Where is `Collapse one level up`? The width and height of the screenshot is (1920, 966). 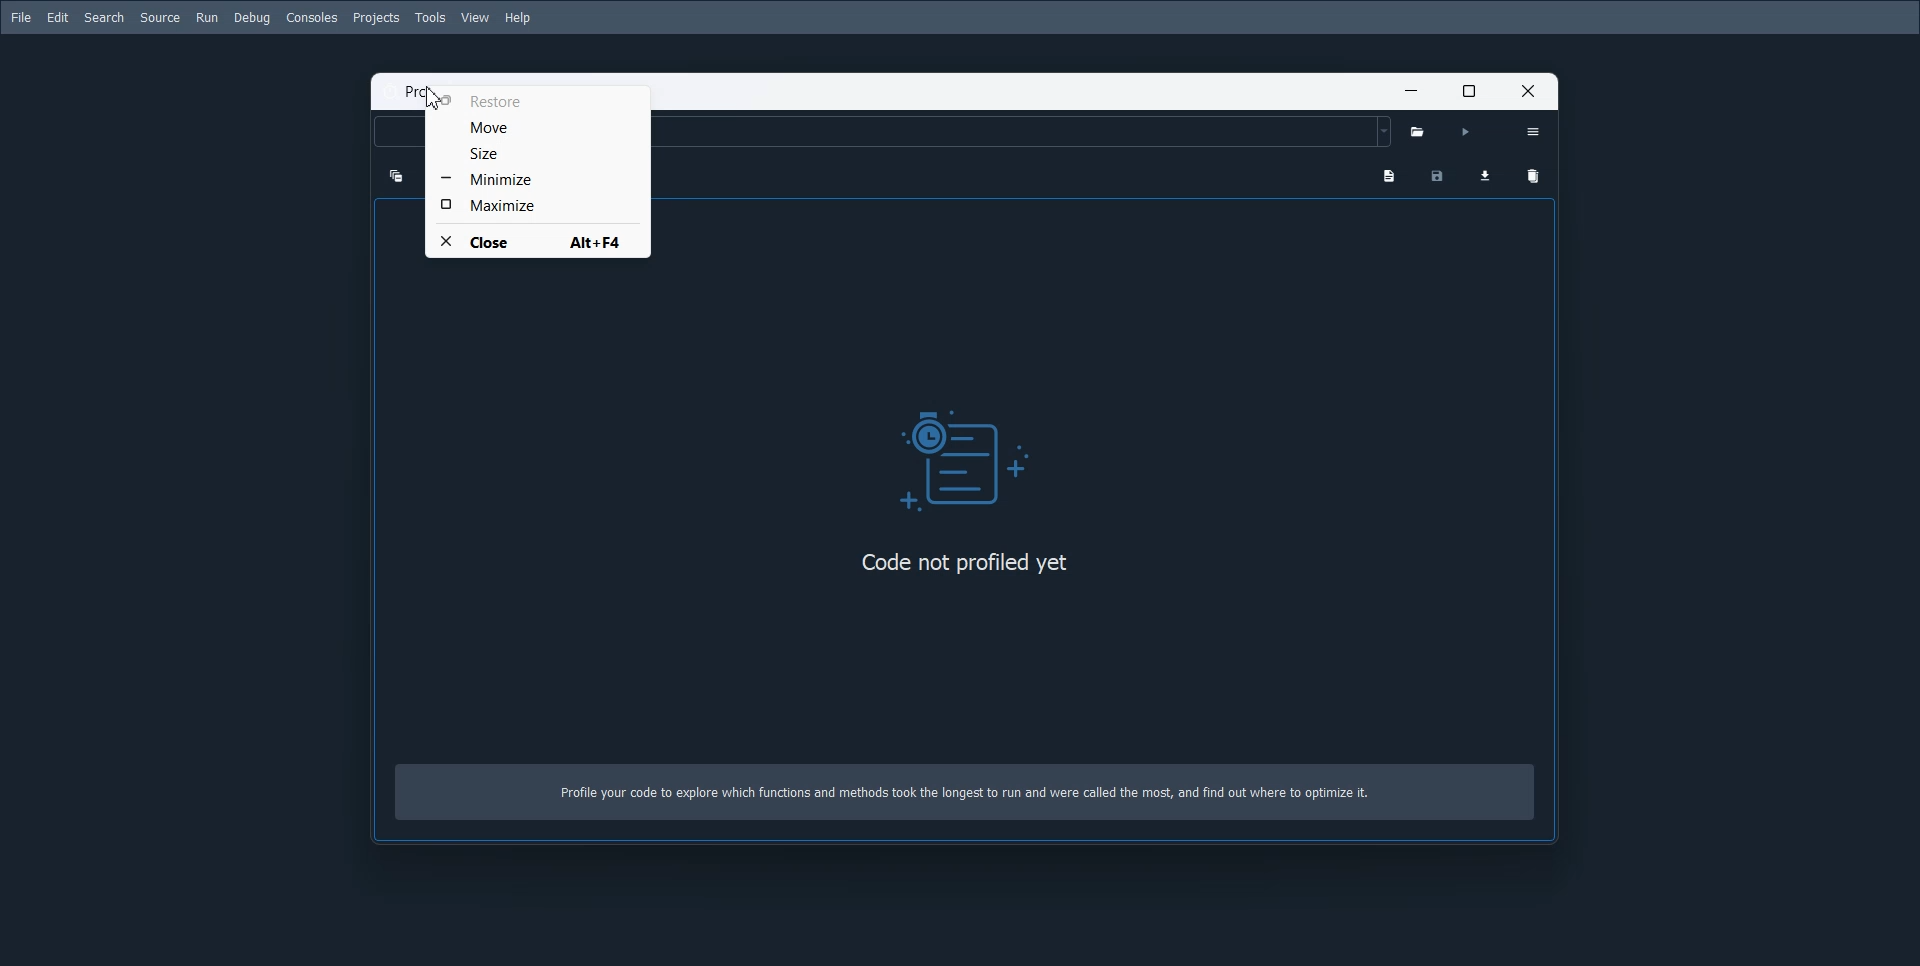 Collapse one level up is located at coordinates (395, 174).